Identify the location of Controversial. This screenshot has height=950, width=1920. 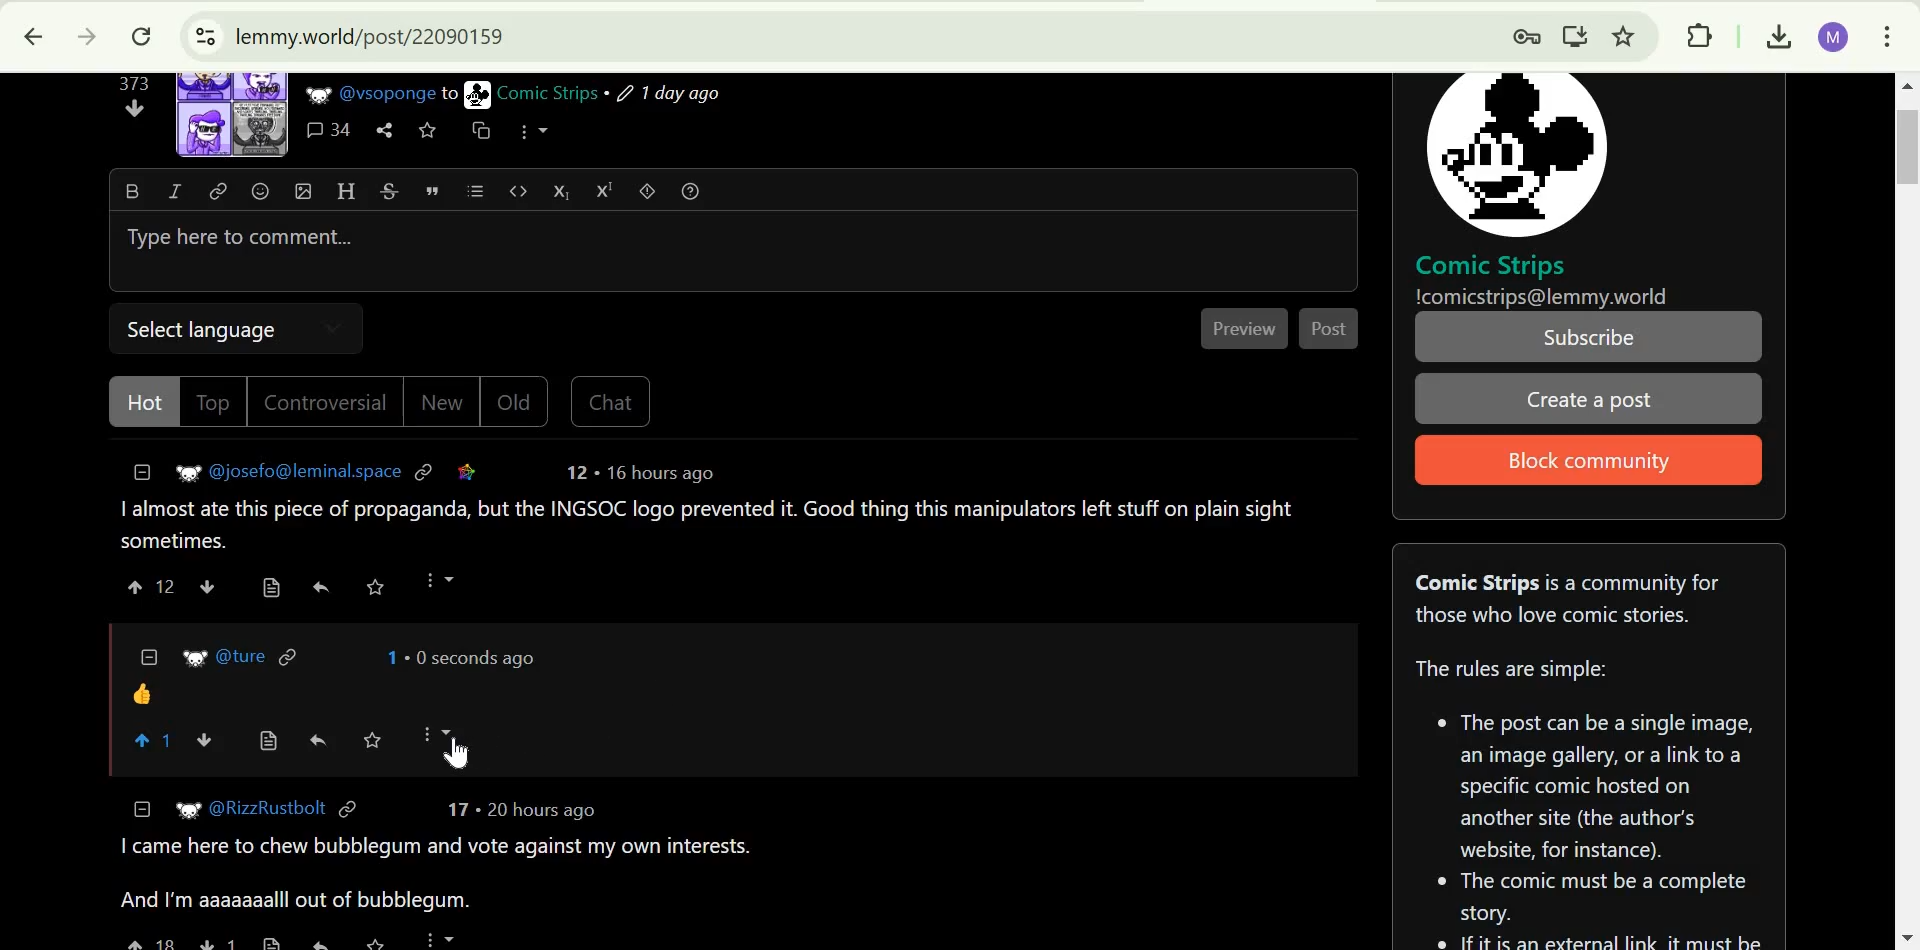
(326, 402).